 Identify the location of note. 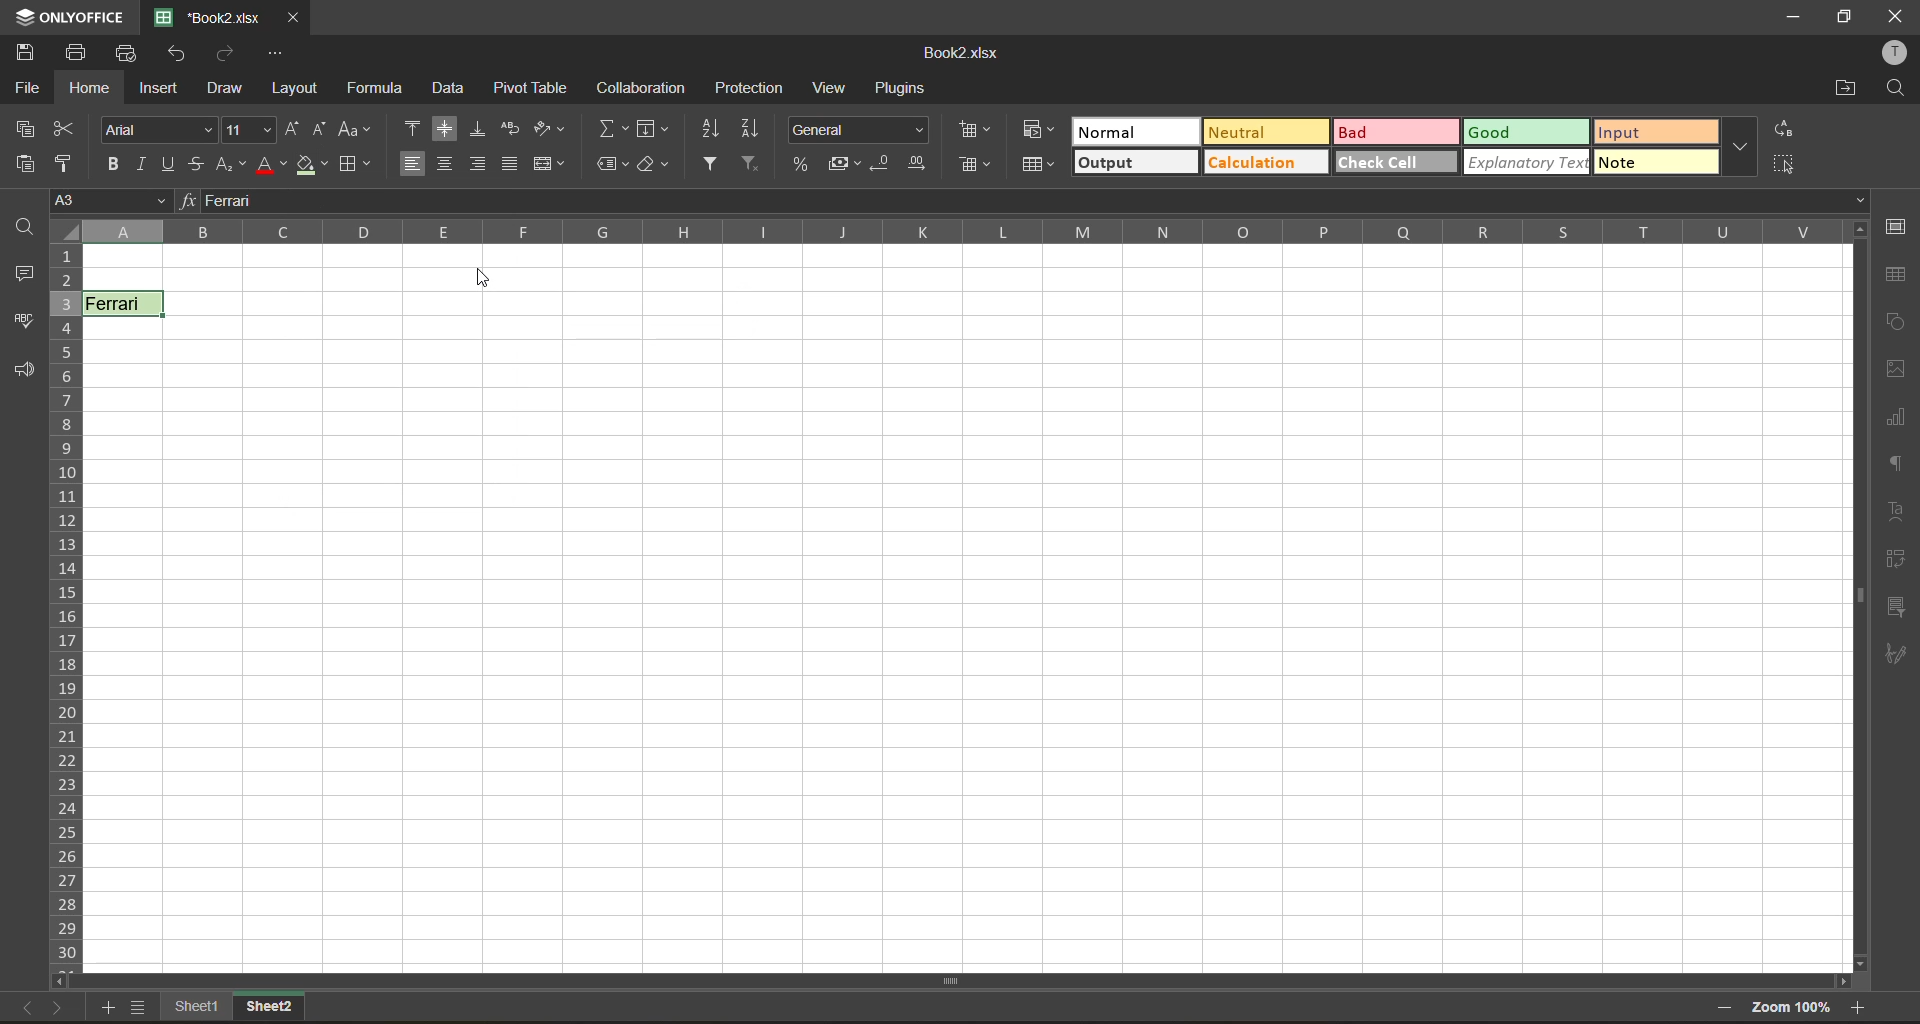
(1658, 162).